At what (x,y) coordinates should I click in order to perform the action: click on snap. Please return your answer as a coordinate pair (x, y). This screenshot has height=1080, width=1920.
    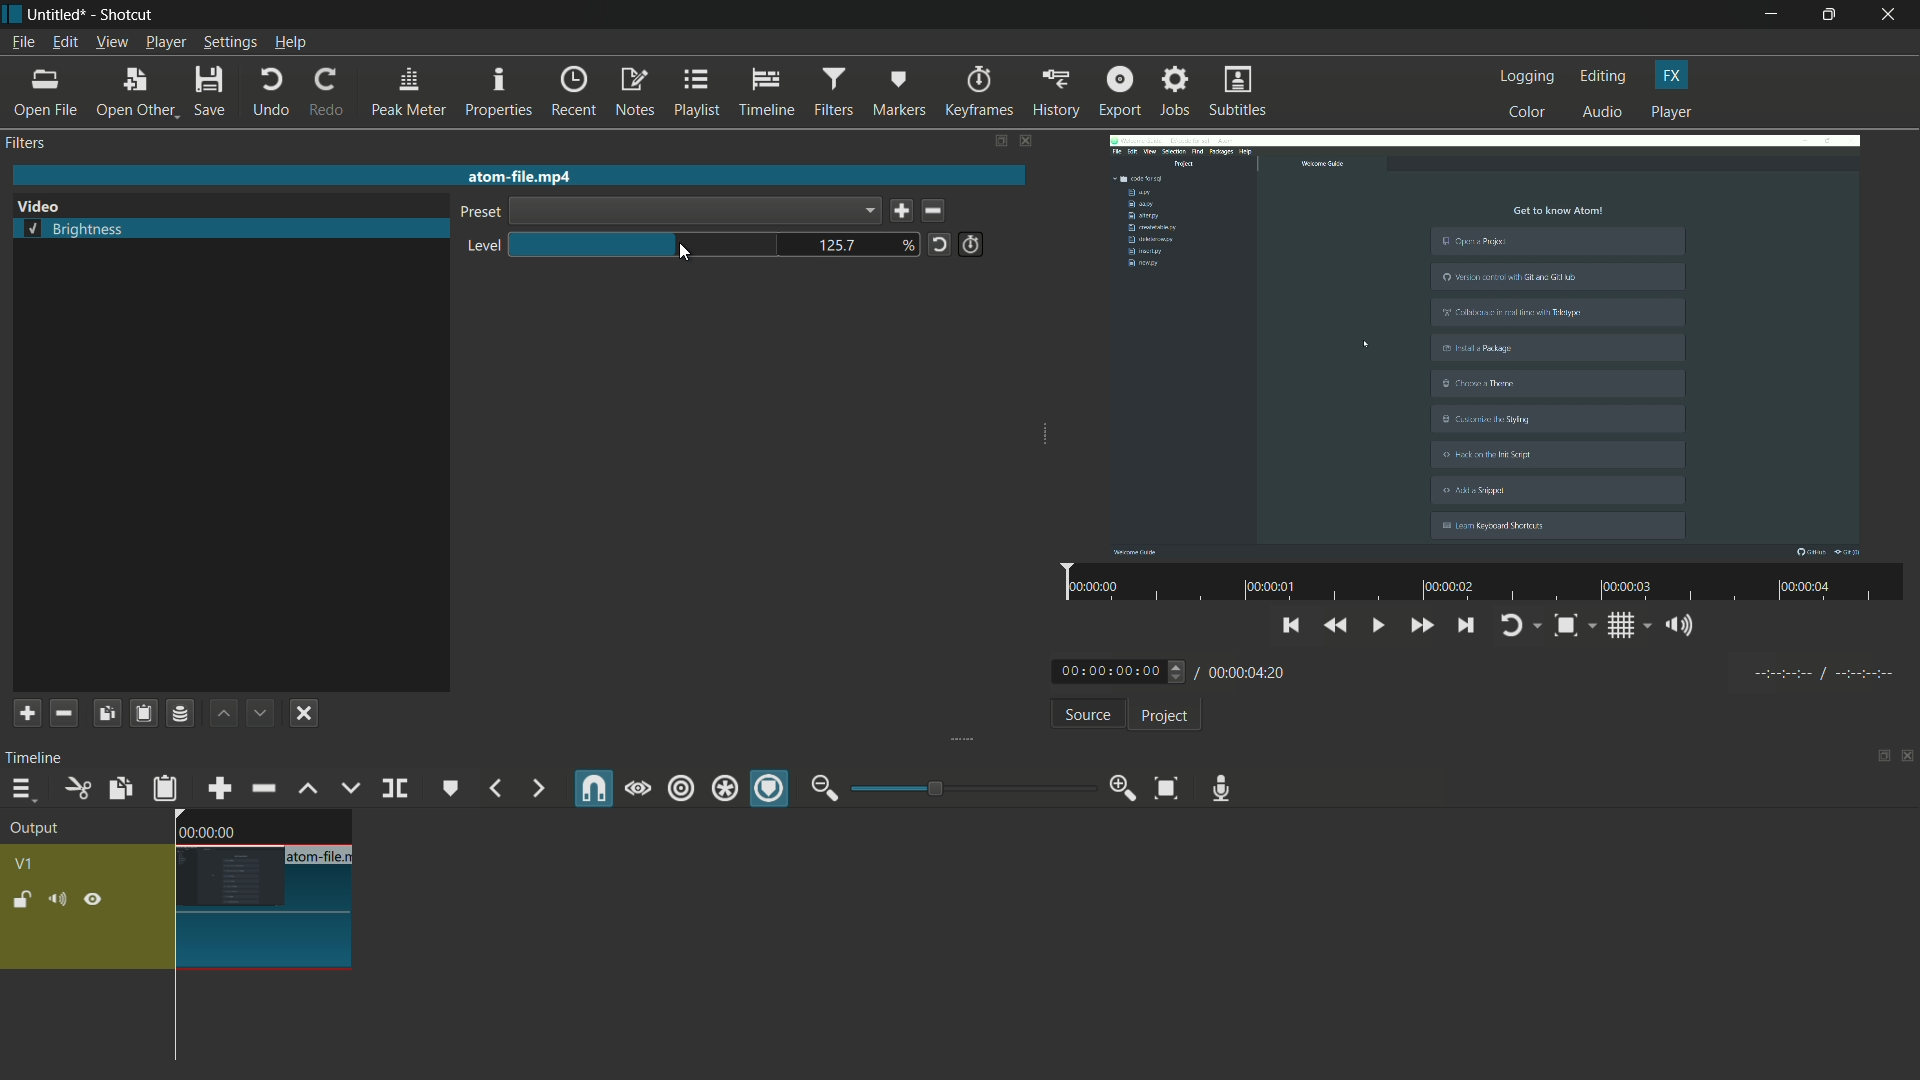
    Looking at the image, I should click on (595, 789).